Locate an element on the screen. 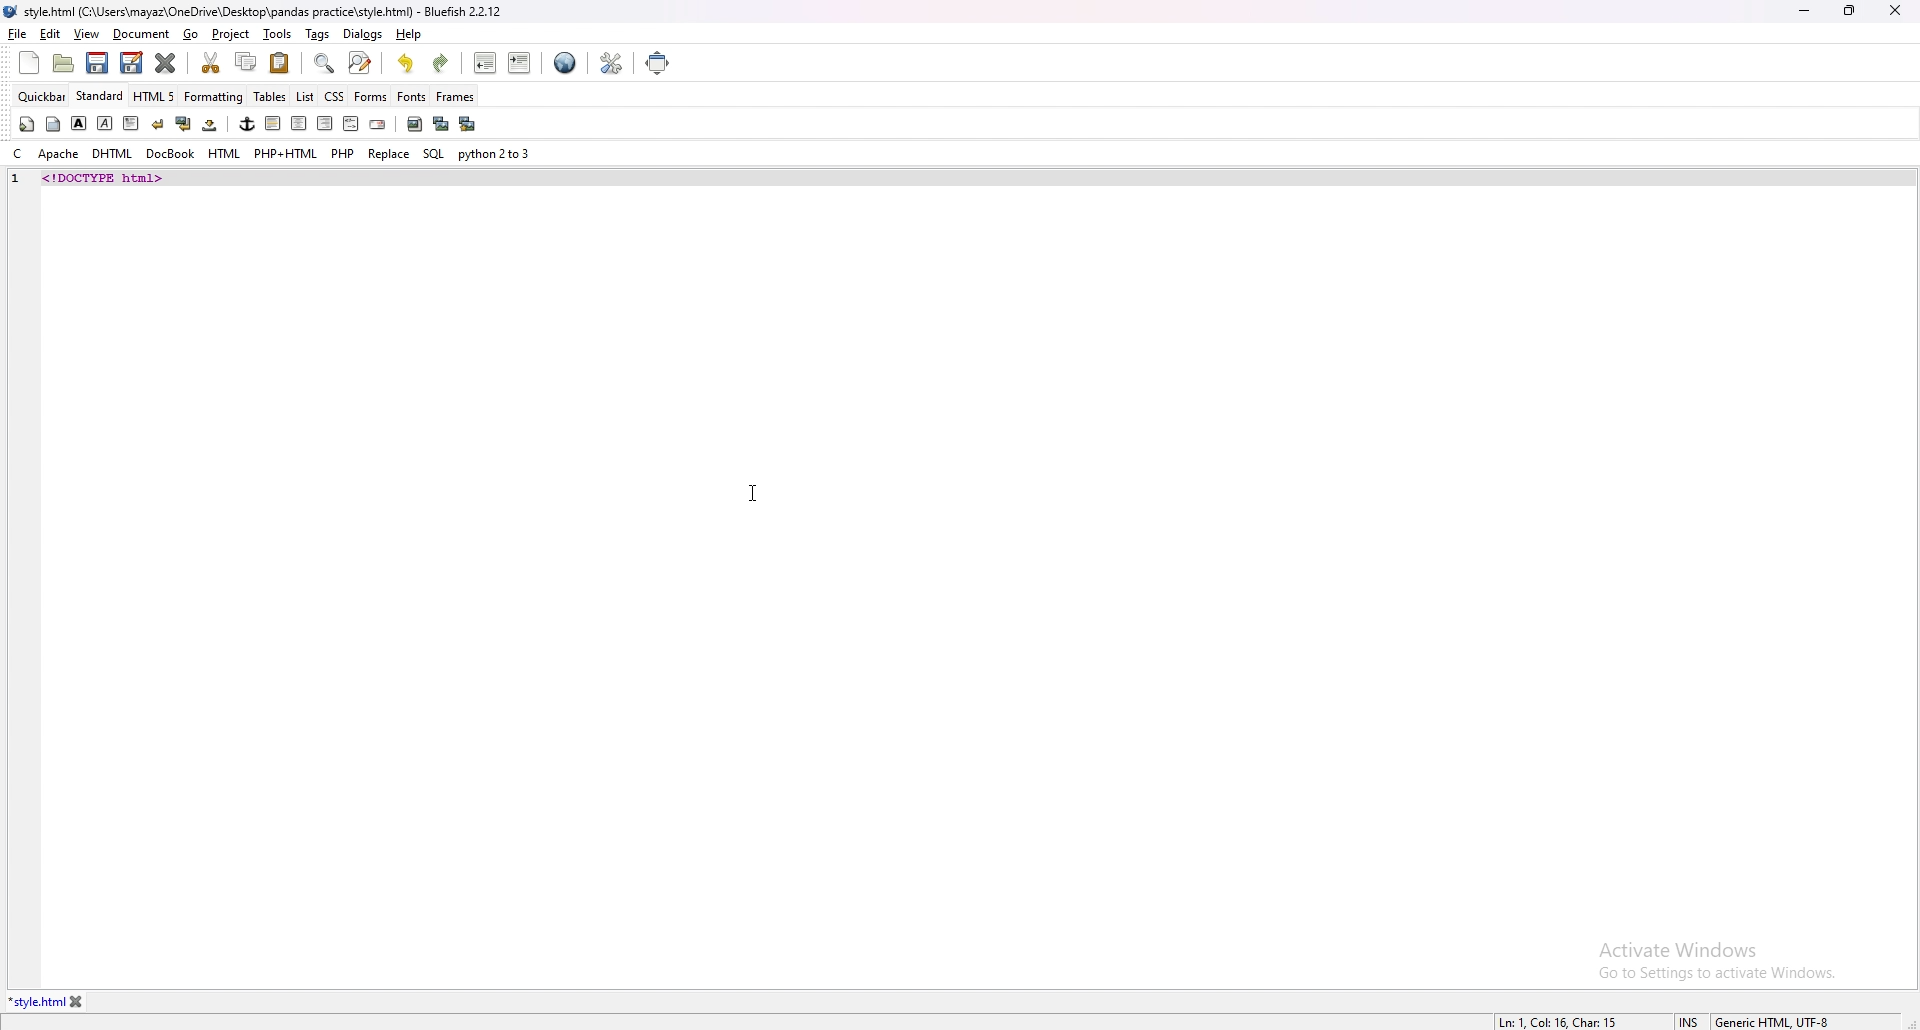 This screenshot has height=1030, width=1920. tools is located at coordinates (278, 34).